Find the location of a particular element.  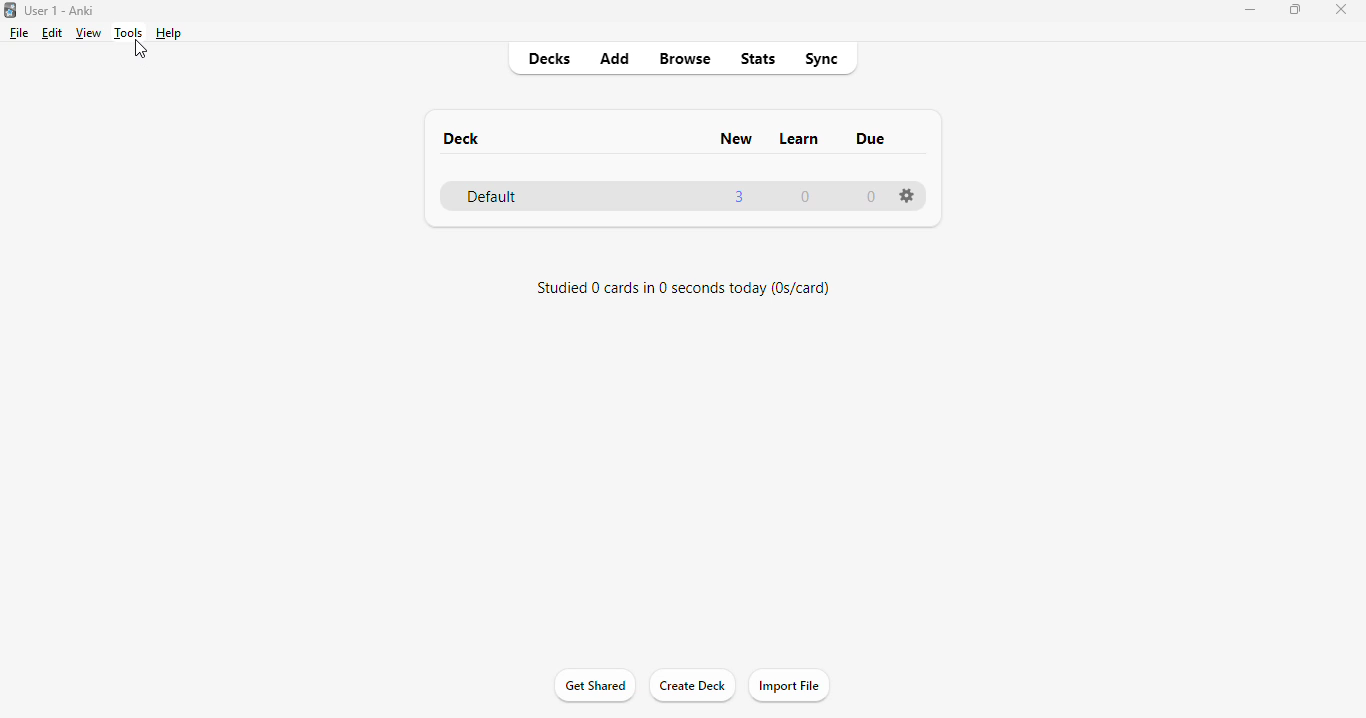

deck is located at coordinates (461, 139).